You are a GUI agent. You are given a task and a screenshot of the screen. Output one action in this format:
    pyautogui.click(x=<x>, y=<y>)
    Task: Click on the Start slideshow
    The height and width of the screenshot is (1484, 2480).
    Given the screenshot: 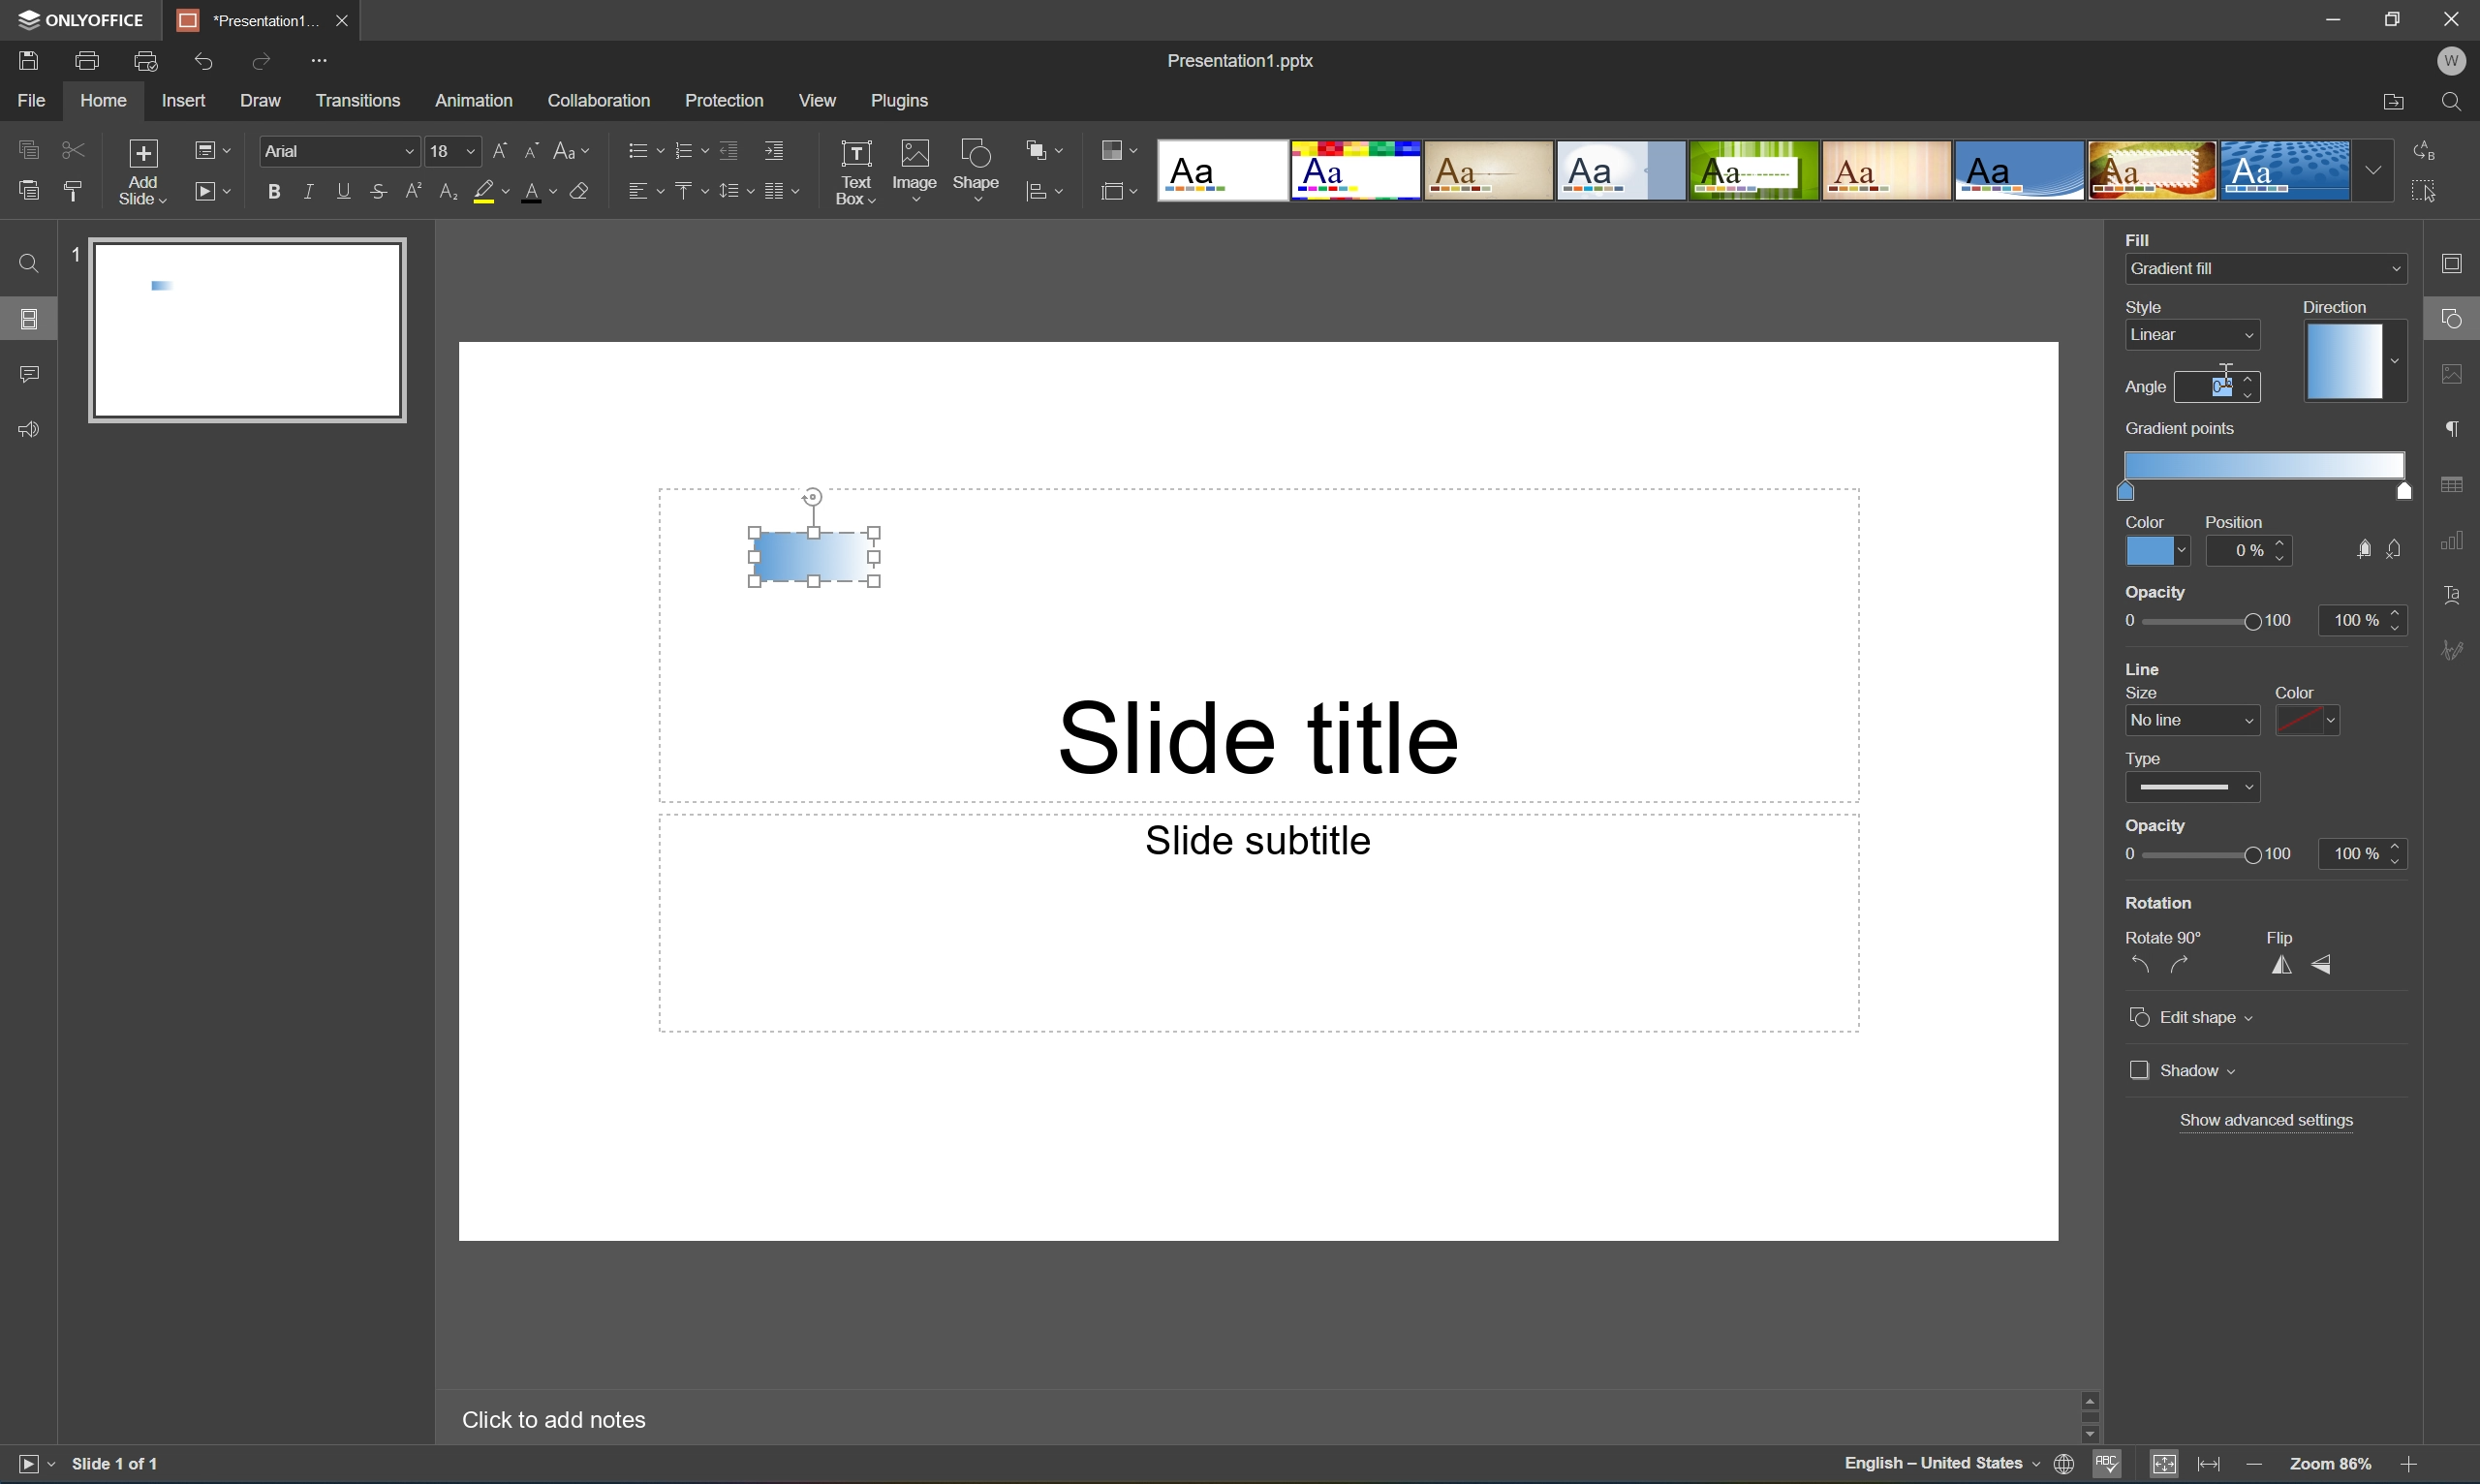 What is the action you would take?
    pyautogui.click(x=33, y=1462)
    